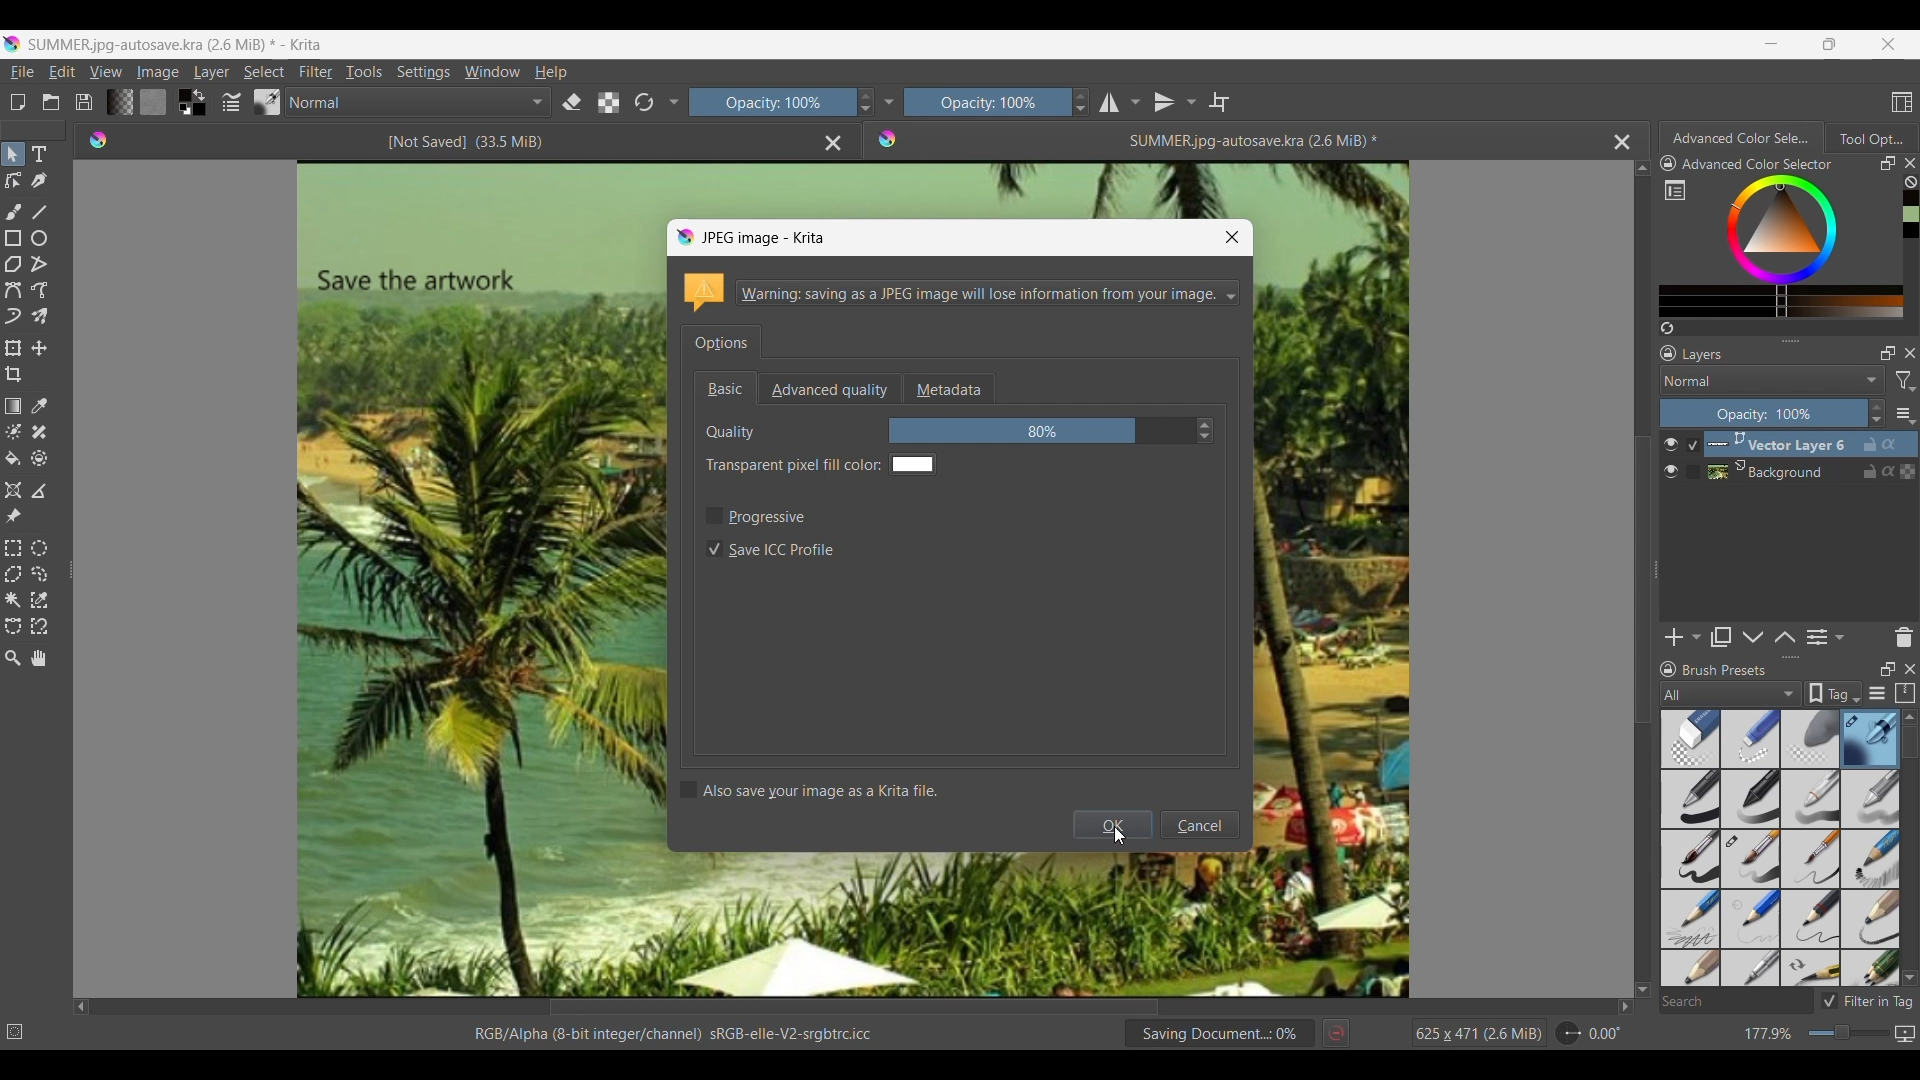  Describe the element at coordinates (1668, 328) in the screenshot. I see `Create a list of colors from the image` at that location.